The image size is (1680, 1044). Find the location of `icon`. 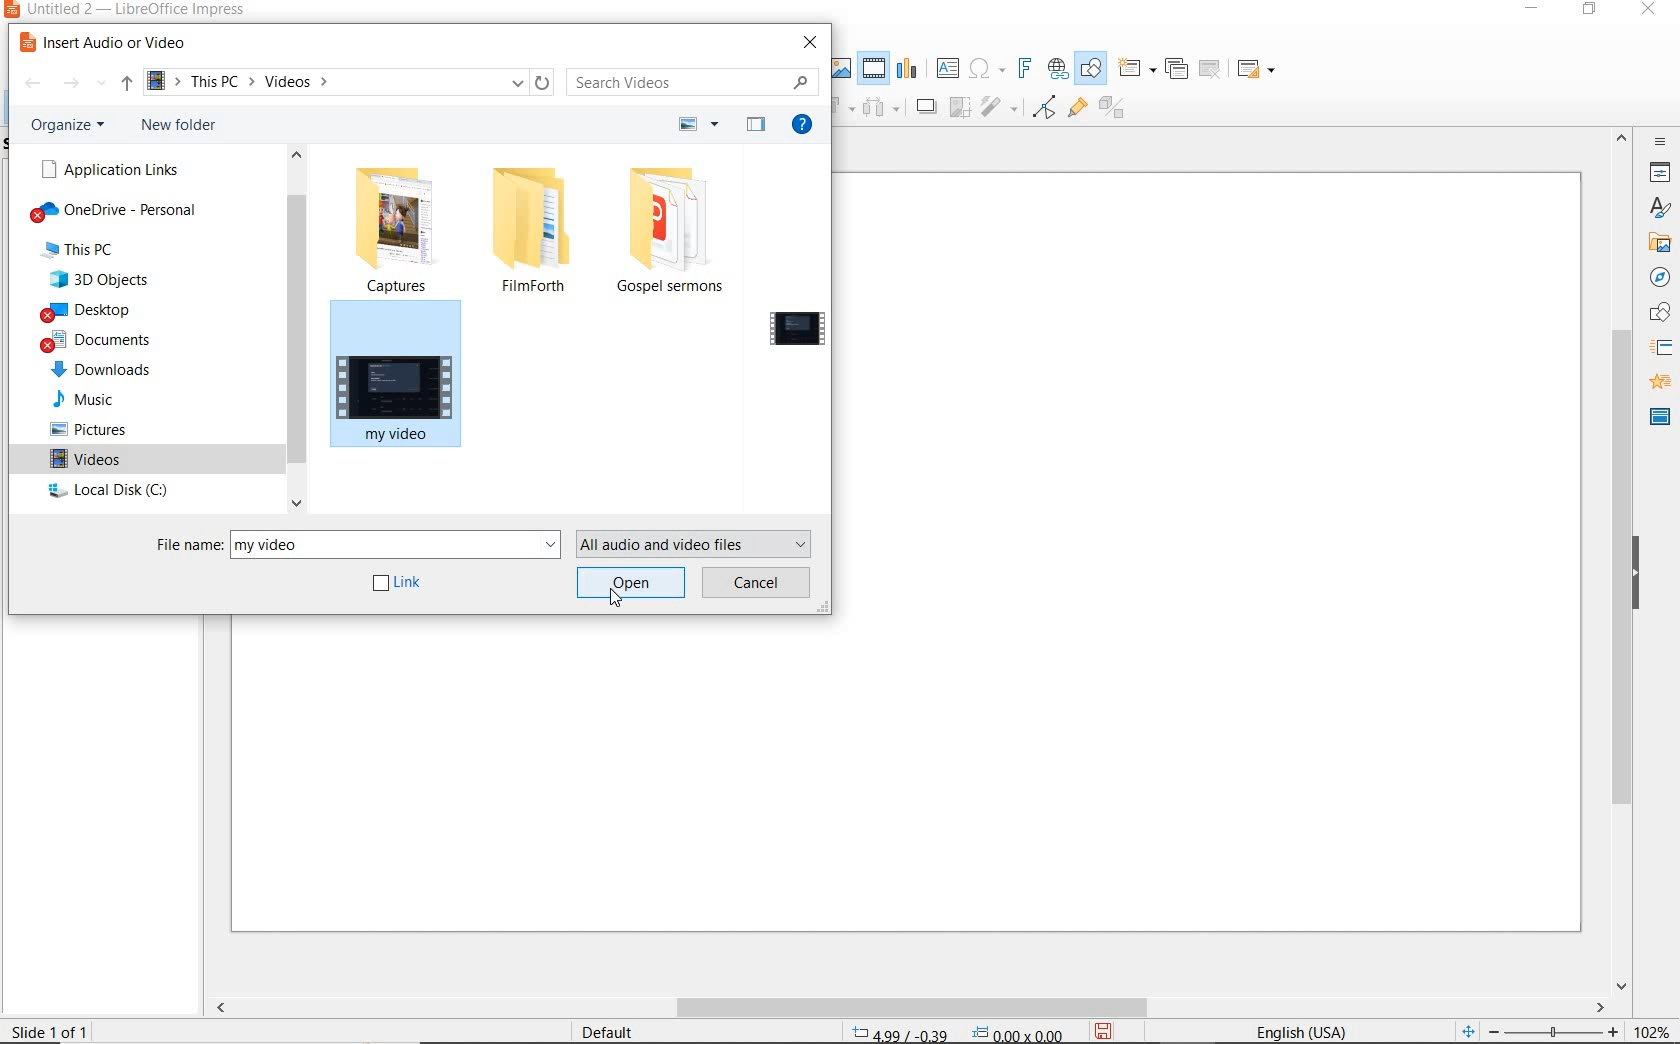

icon is located at coordinates (881, 108).